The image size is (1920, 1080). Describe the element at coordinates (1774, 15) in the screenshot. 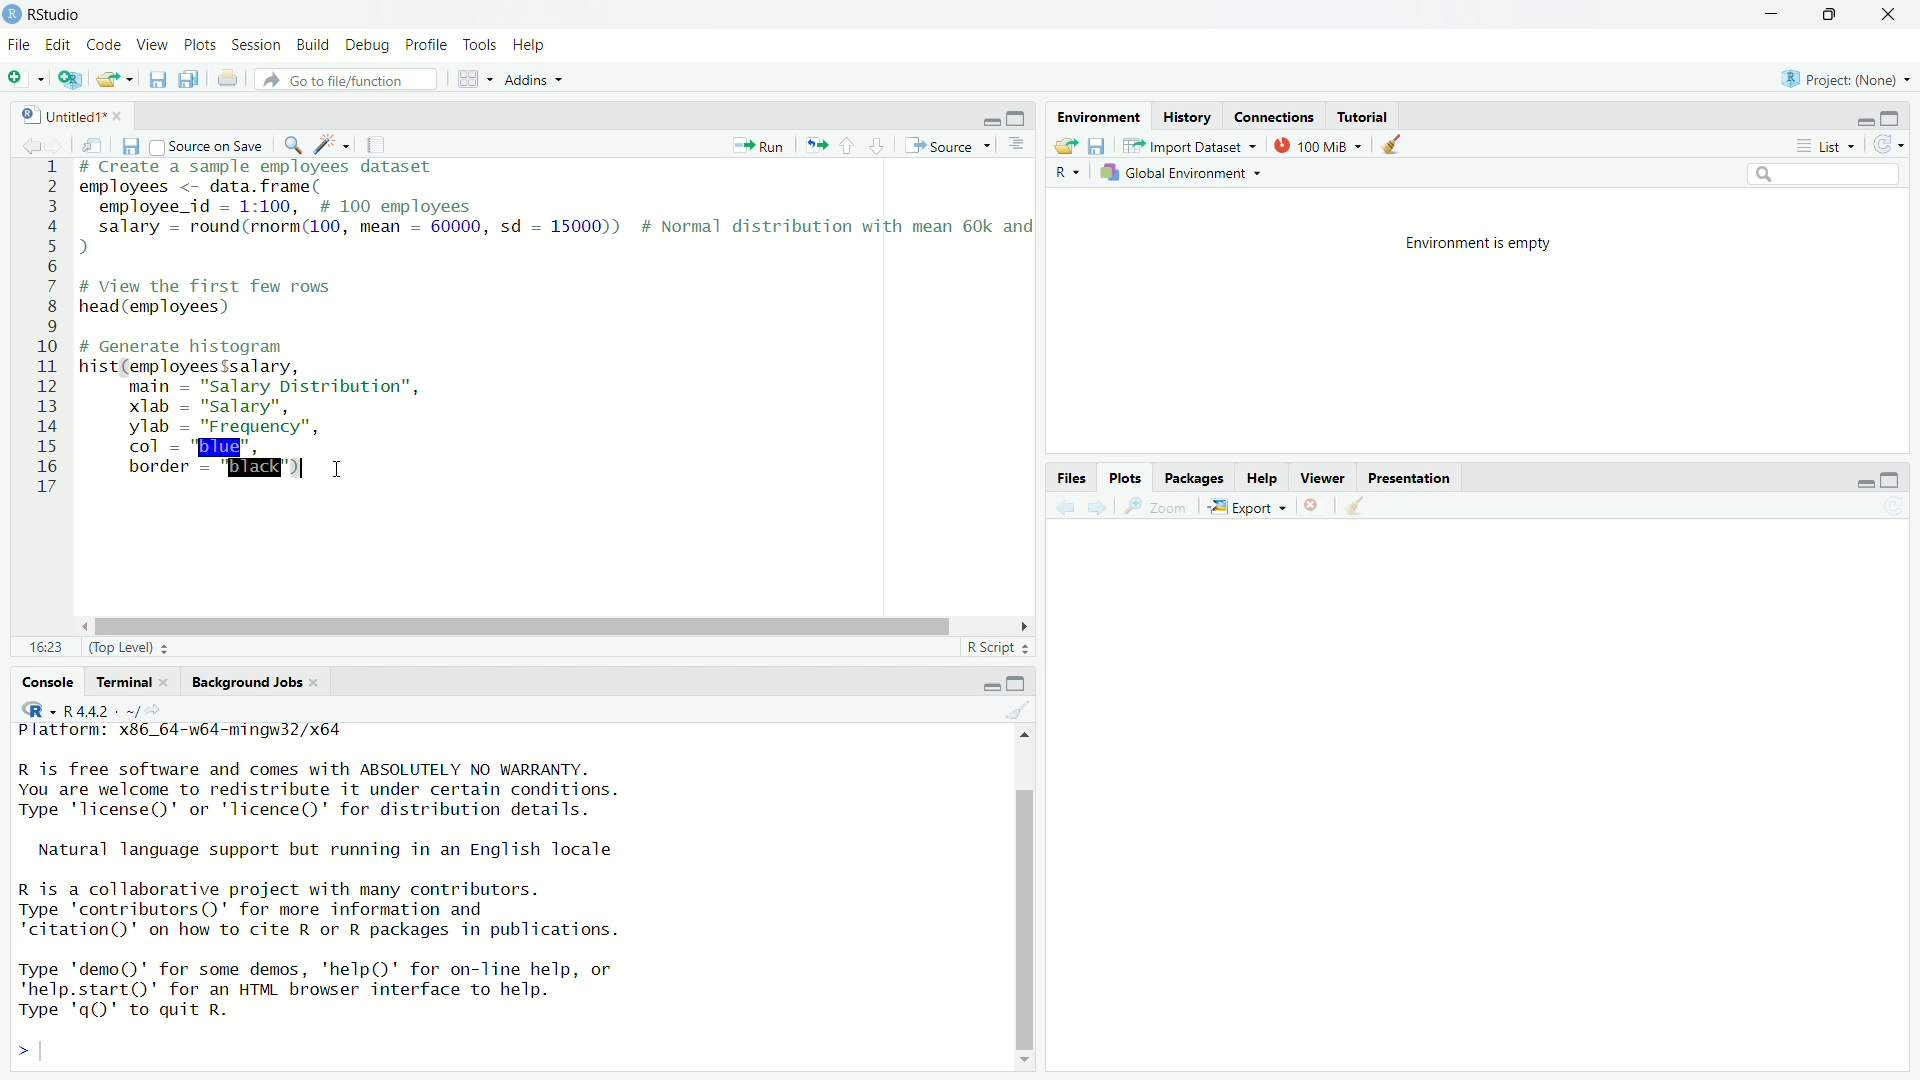

I see `Minimise ` at that location.